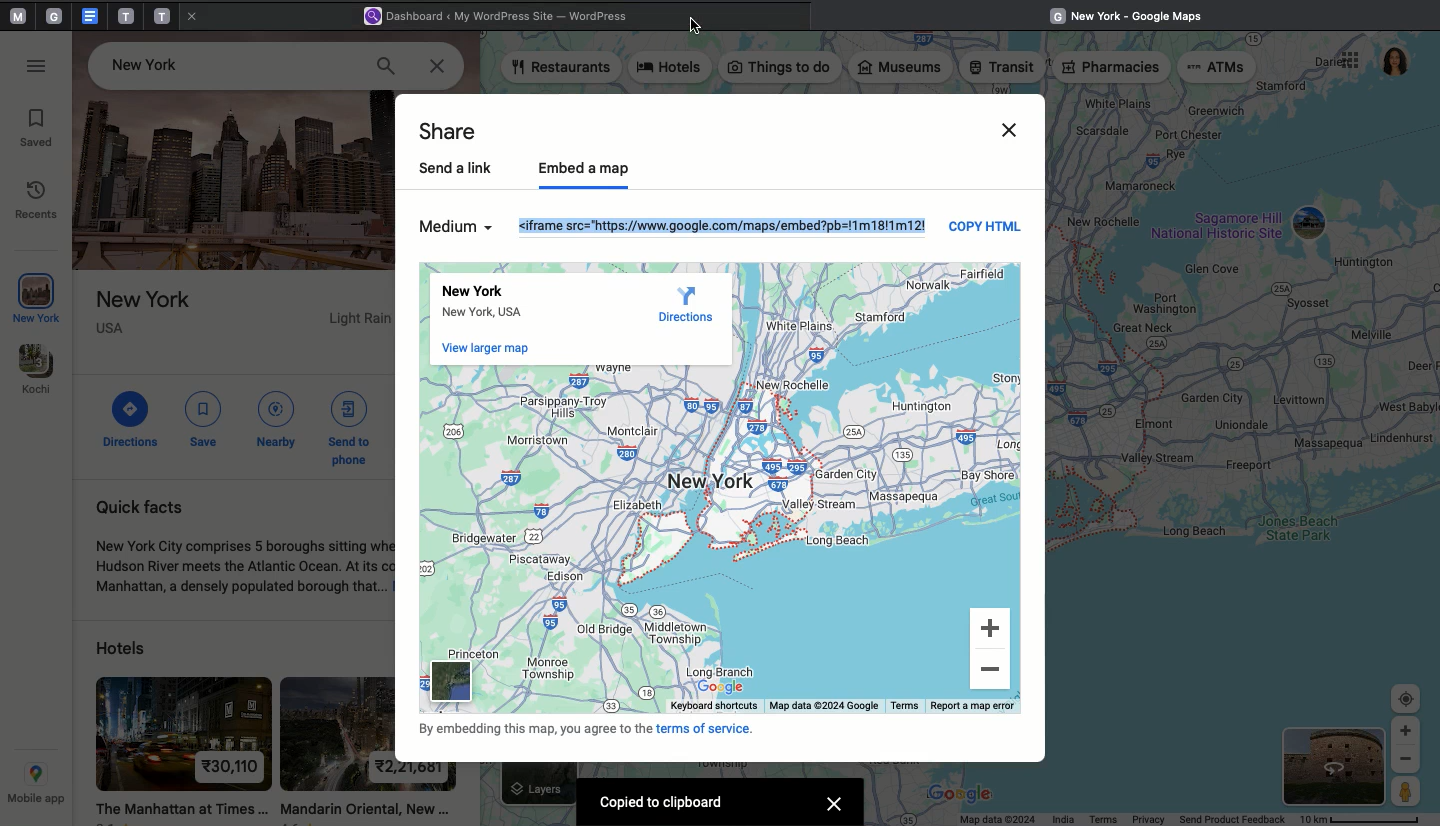 This screenshot has width=1440, height=826. What do you see at coordinates (457, 131) in the screenshot?
I see `Share` at bounding box center [457, 131].